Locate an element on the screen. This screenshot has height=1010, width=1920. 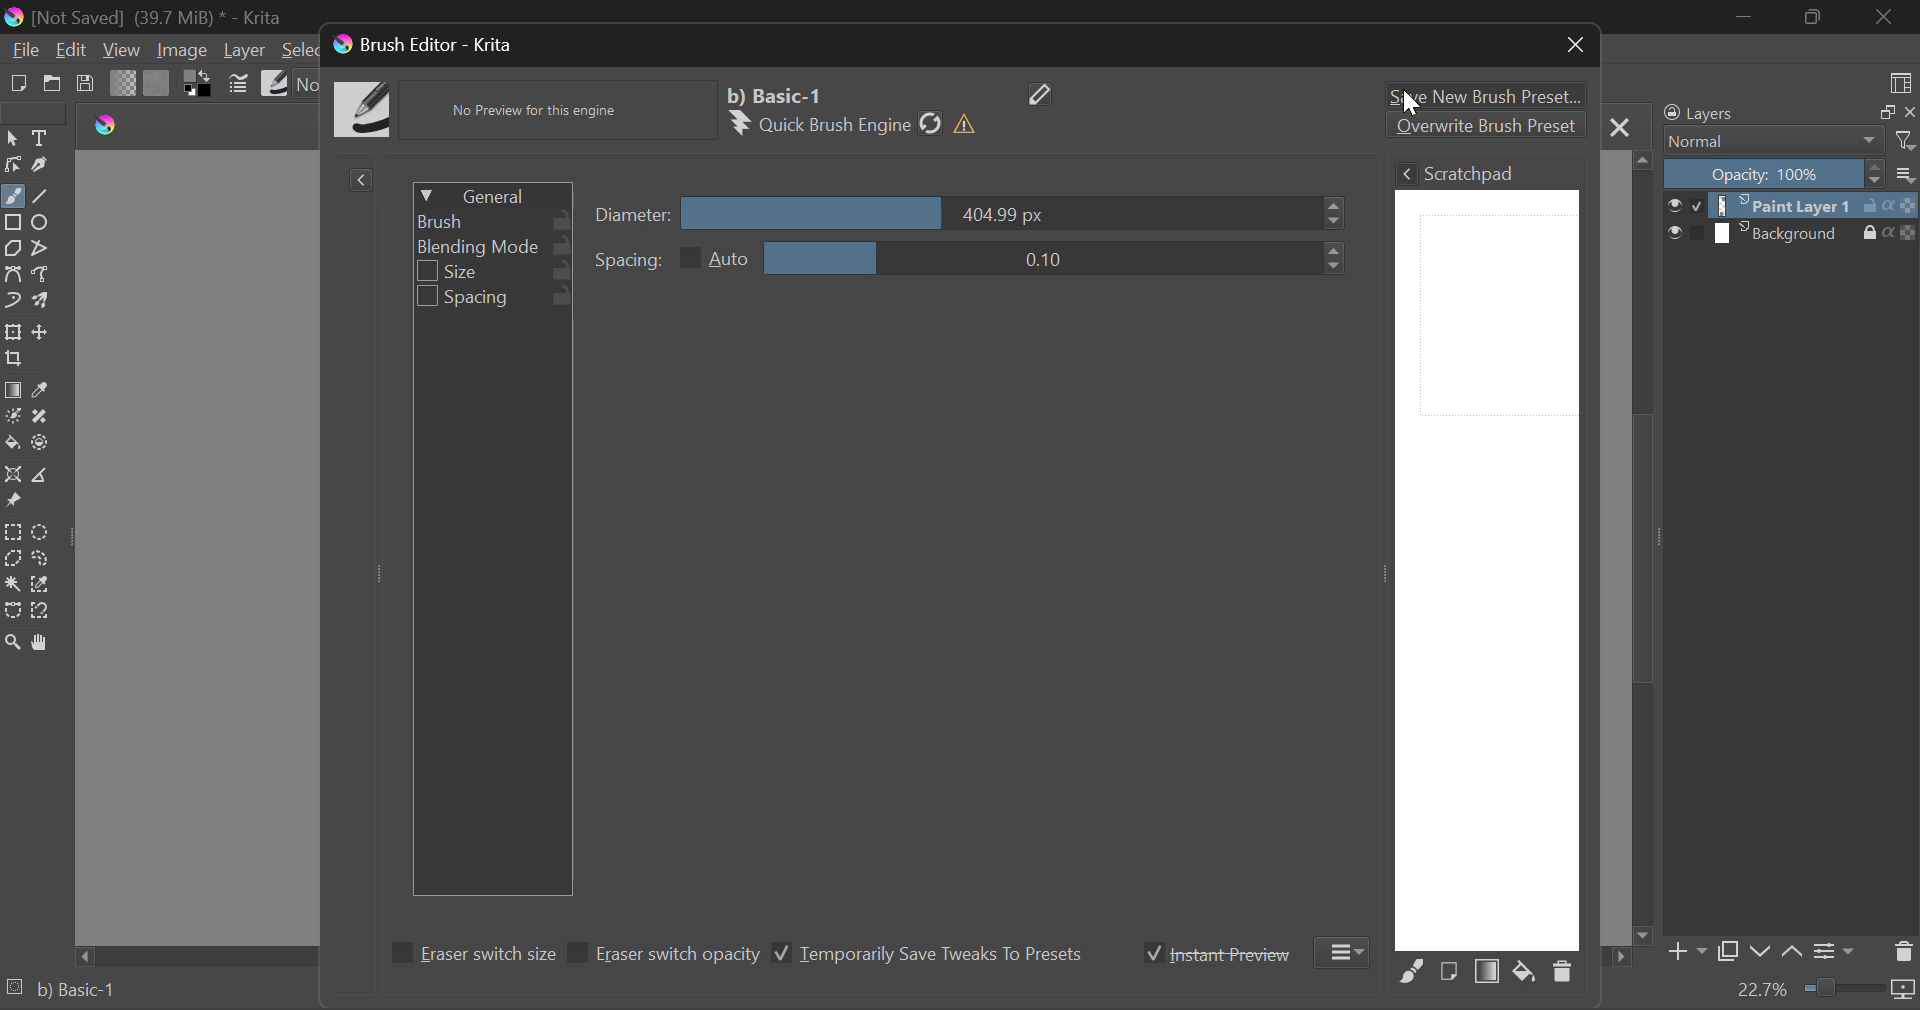
Polyline is located at coordinates (44, 248).